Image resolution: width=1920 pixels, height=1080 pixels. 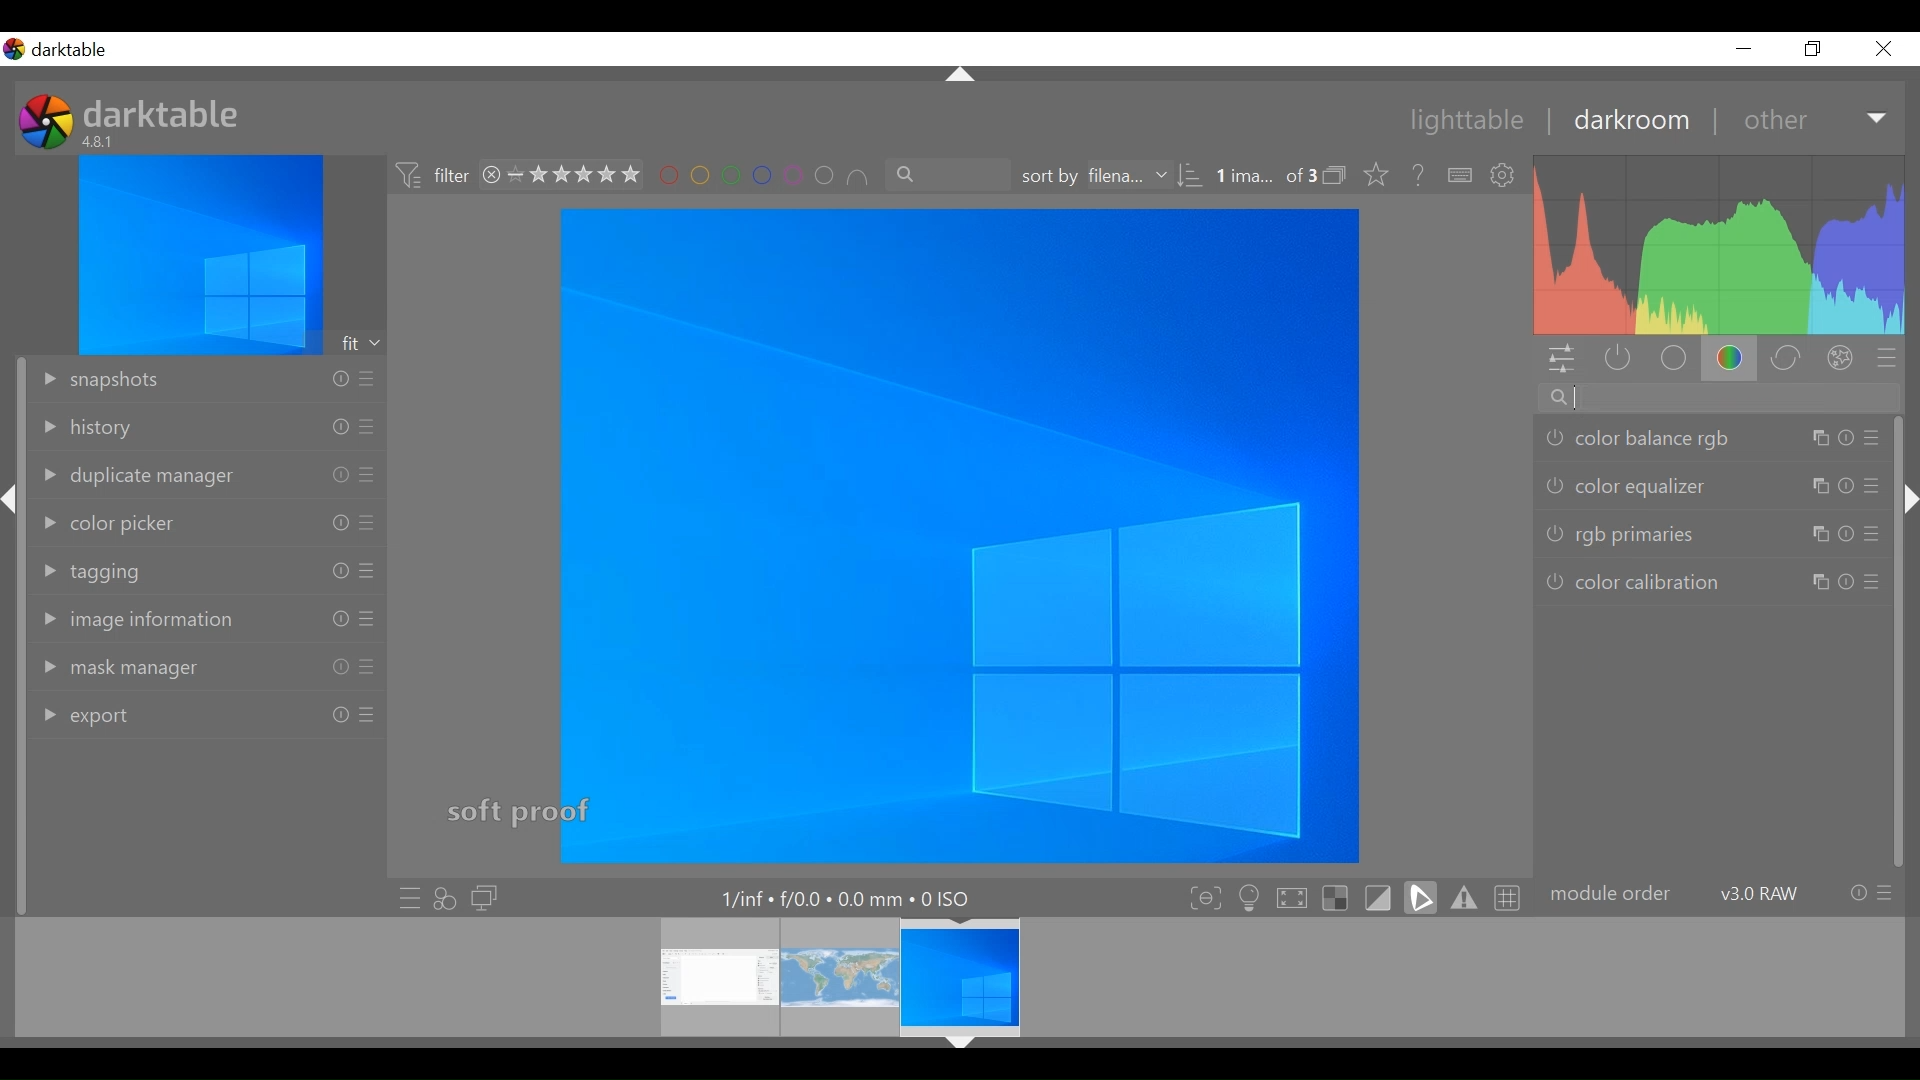 I want to click on info, so click(x=339, y=522).